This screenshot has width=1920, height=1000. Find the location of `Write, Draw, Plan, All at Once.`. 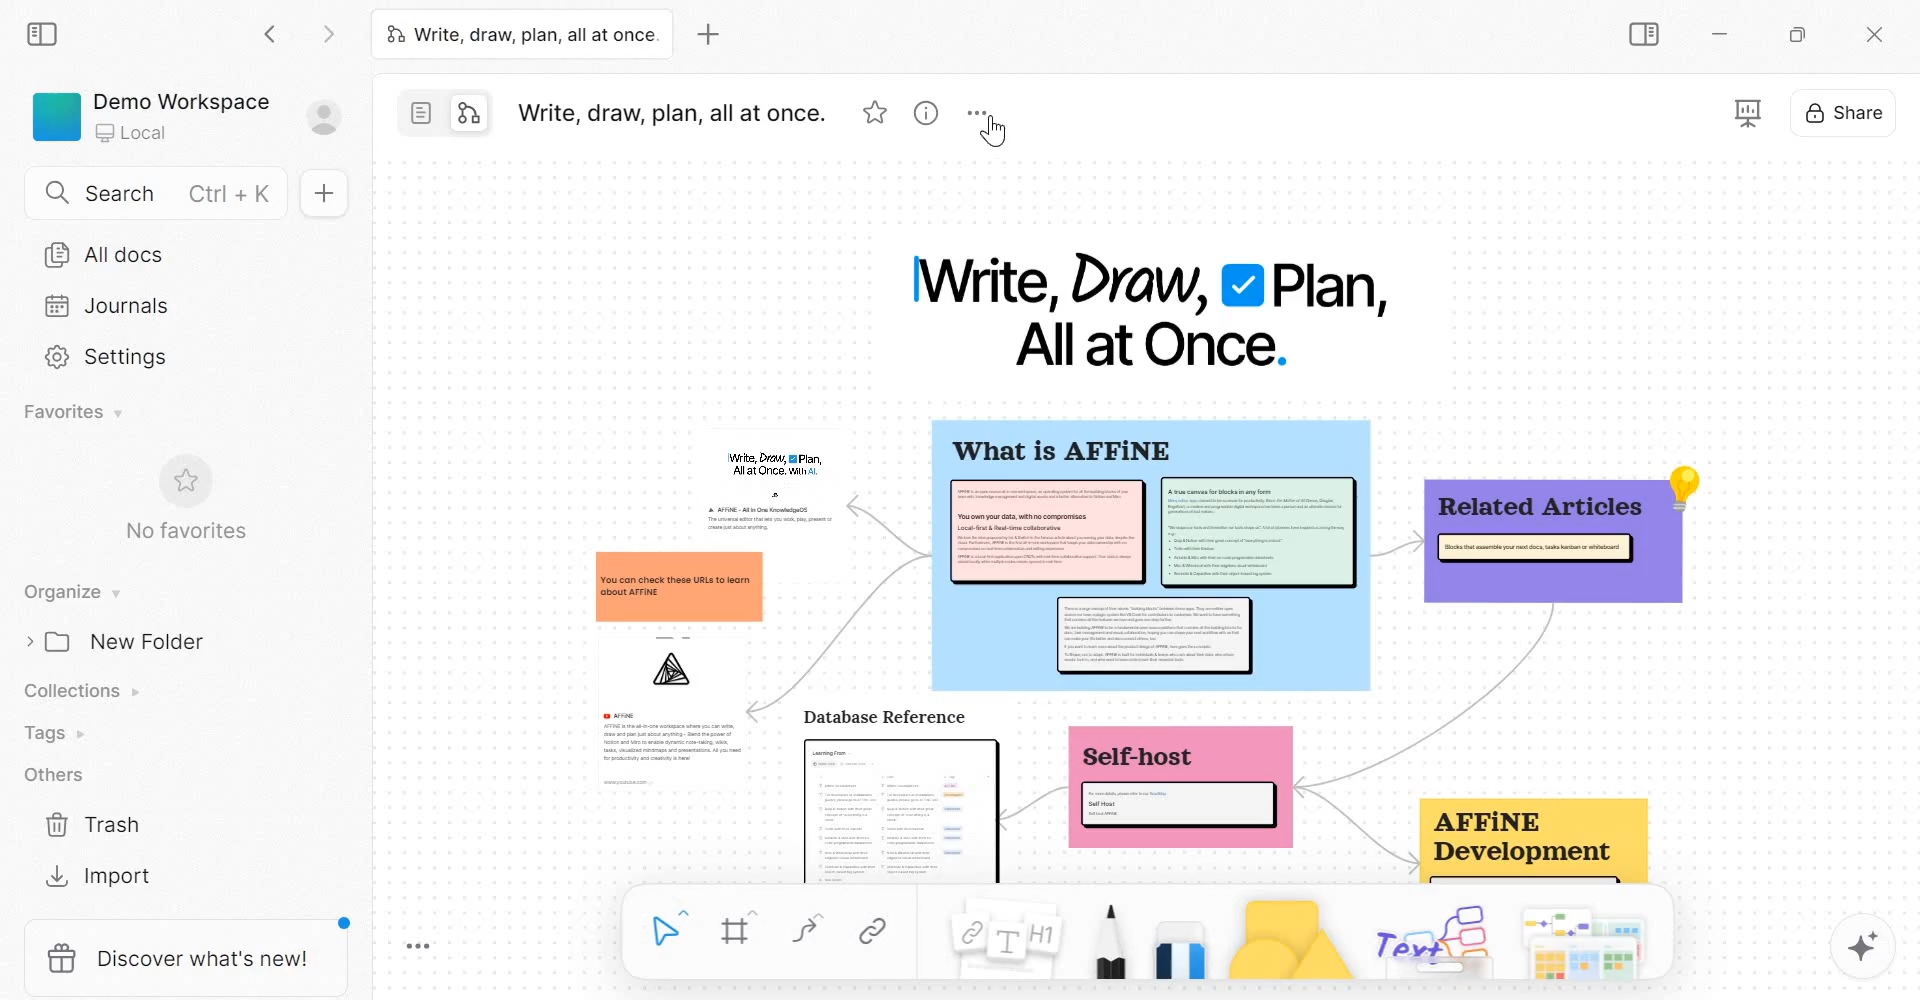

Write, Draw, Plan, All at Once. is located at coordinates (1154, 310).